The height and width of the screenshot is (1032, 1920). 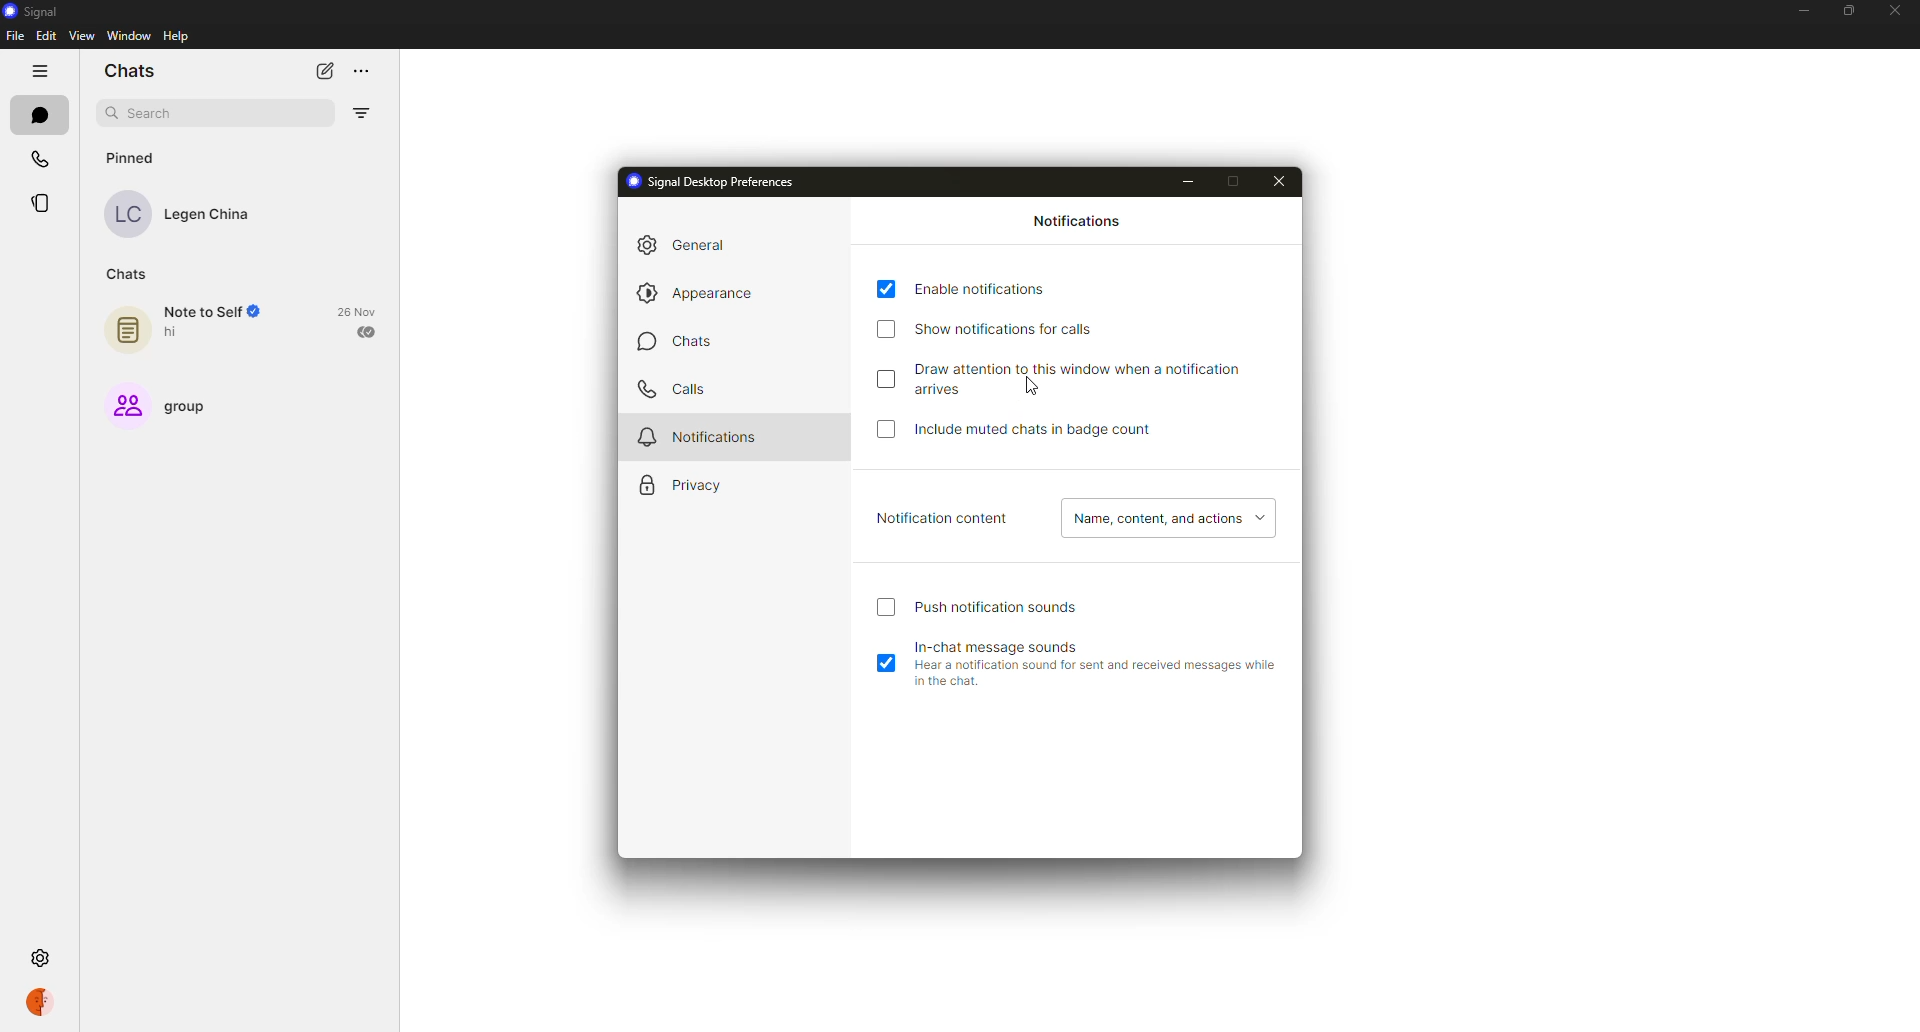 What do you see at coordinates (997, 604) in the screenshot?
I see `push notification sound` at bounding box center [997, 604].